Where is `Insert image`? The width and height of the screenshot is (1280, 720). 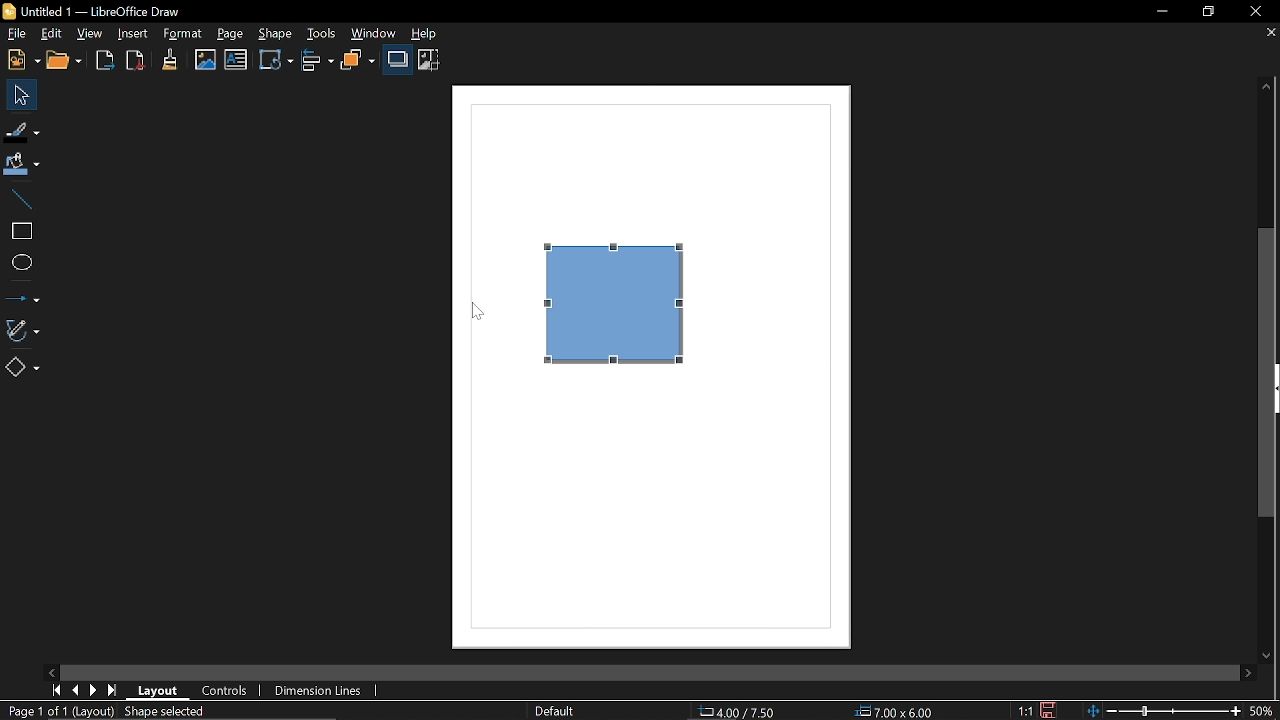
Insert image is located at coordinates (203, 60).